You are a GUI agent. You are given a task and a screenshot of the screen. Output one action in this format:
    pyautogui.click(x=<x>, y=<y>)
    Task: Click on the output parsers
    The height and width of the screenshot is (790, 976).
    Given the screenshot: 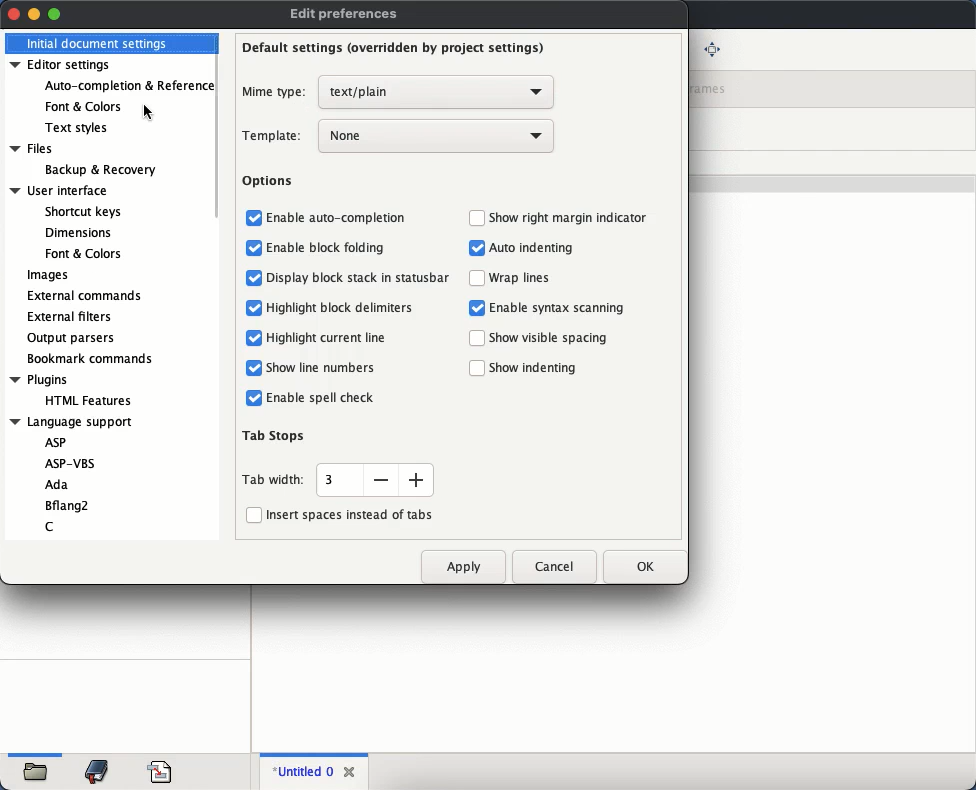 What is the action you would take?
    pyautogui.click(x=73, y=338)
    